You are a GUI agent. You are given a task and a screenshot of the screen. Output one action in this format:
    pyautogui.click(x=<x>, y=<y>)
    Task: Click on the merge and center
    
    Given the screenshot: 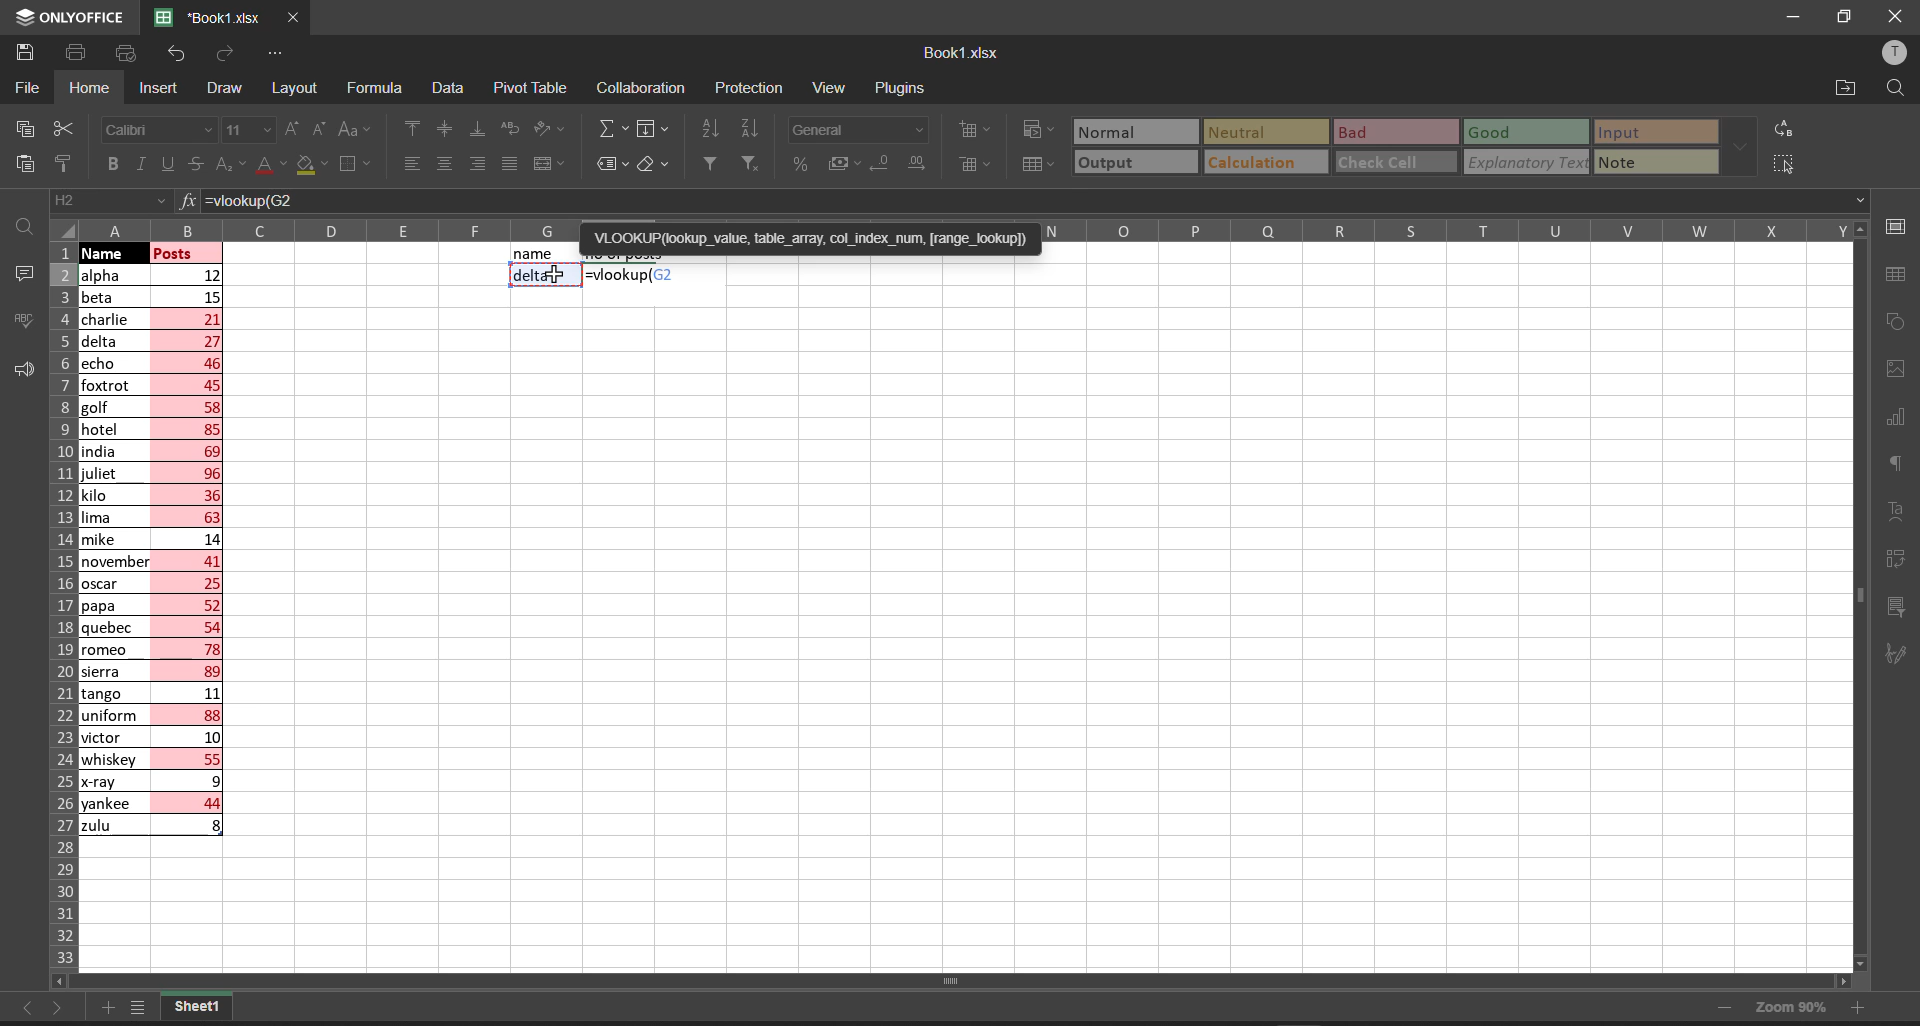 What is the action you would take?
    pyautogui.click(x=550, y=165)
    